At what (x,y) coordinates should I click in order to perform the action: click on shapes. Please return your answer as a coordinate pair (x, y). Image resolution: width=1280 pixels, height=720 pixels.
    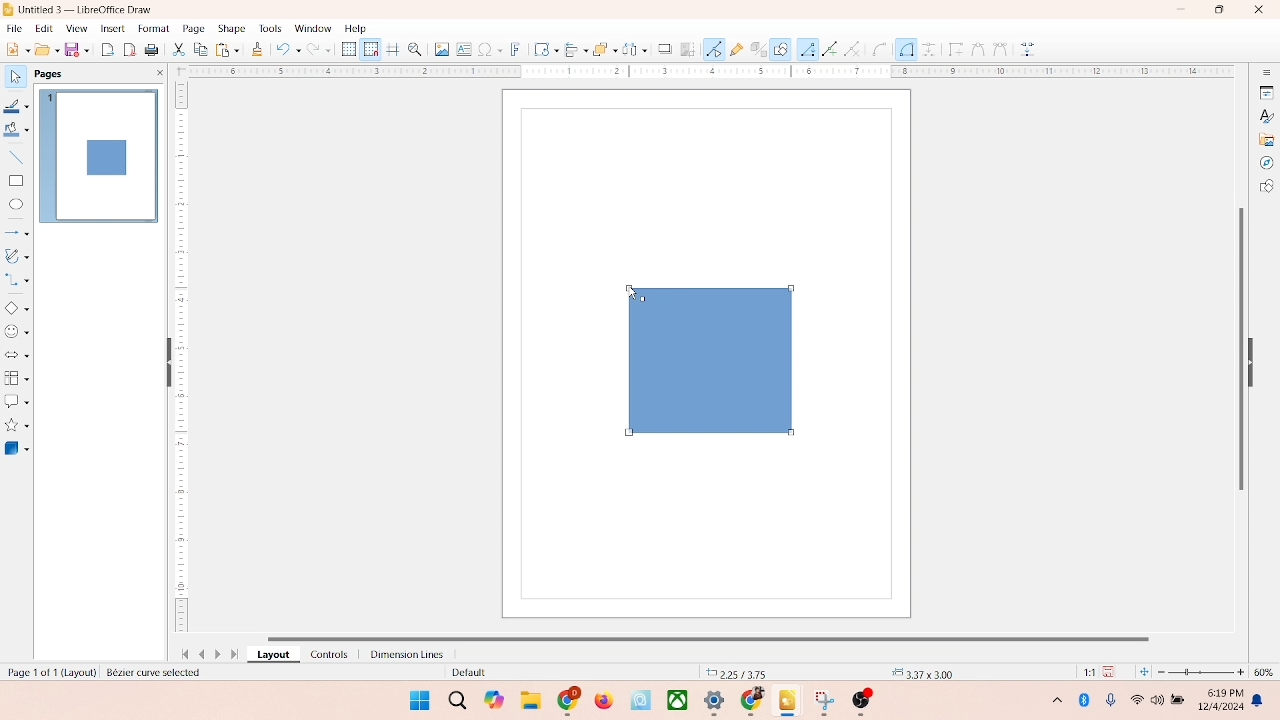
    Looking at the image, I should click on (1266, 188).